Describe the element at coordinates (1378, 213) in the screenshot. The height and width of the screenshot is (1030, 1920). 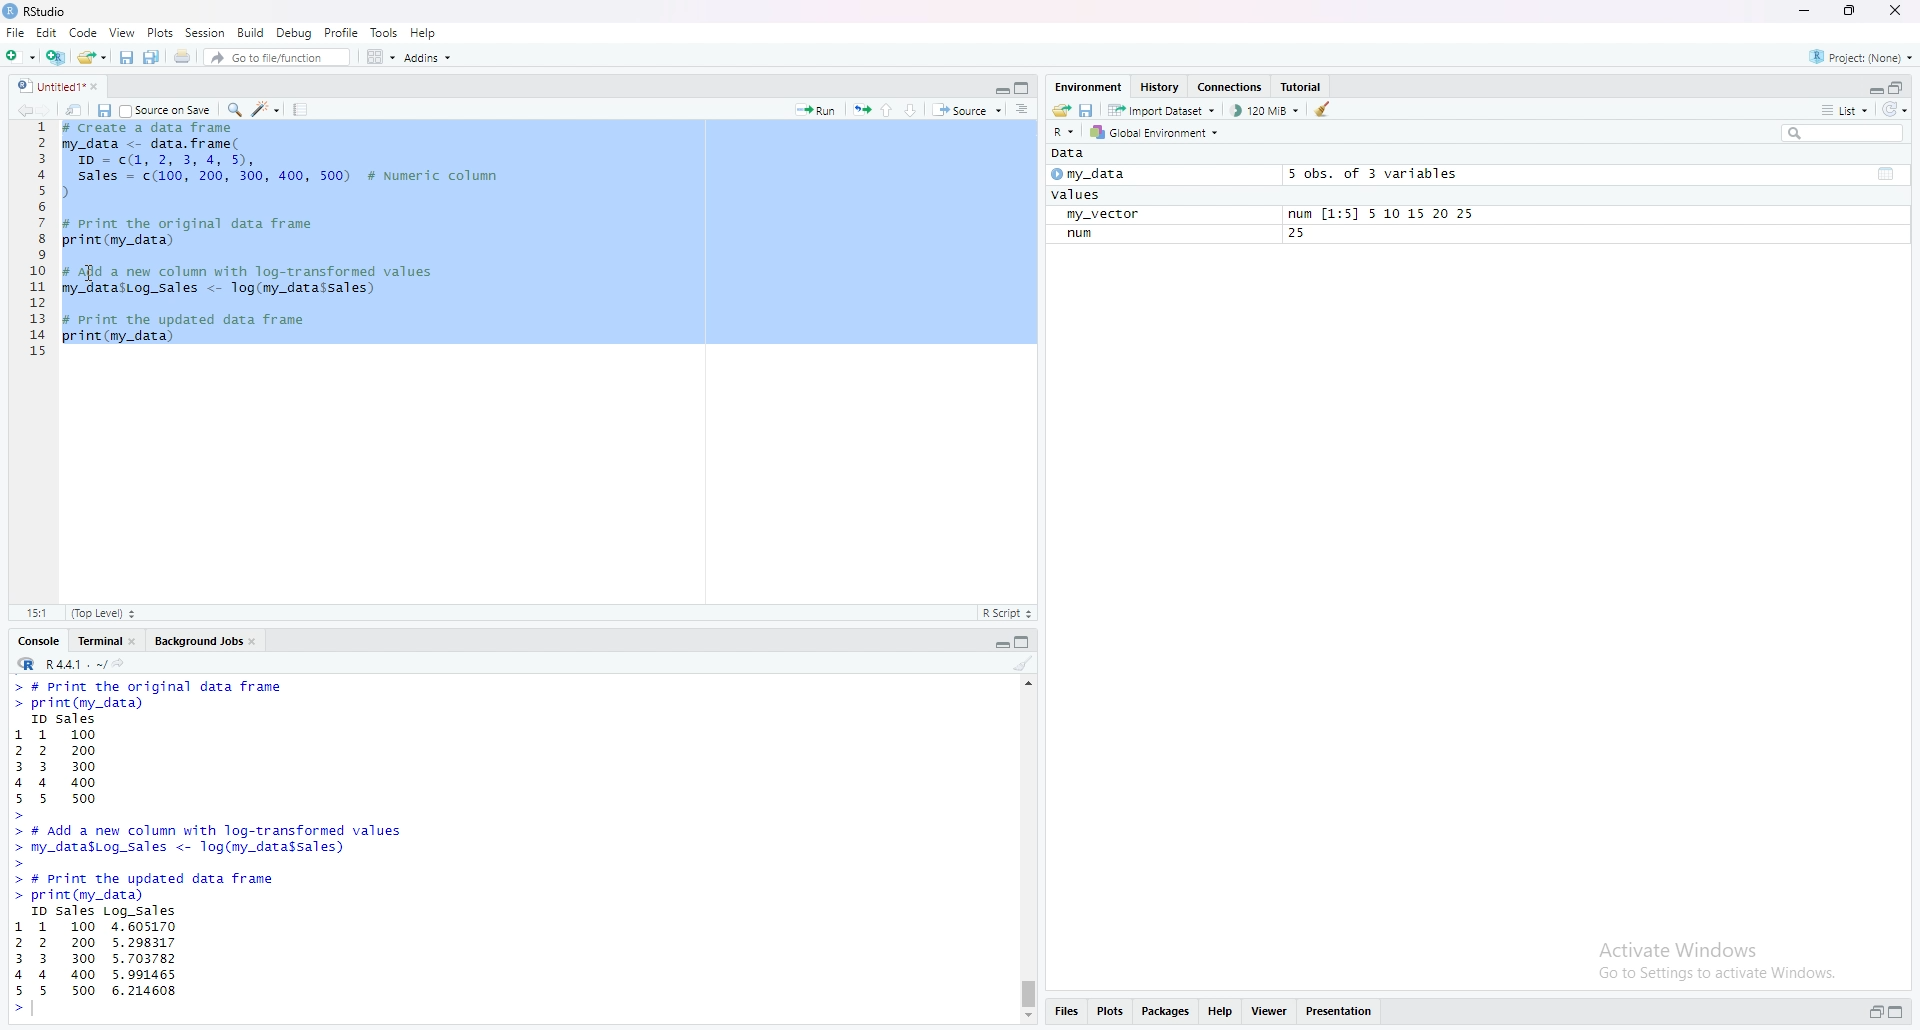
I see `num [1:5] 5 10 15 20 25` at that location.